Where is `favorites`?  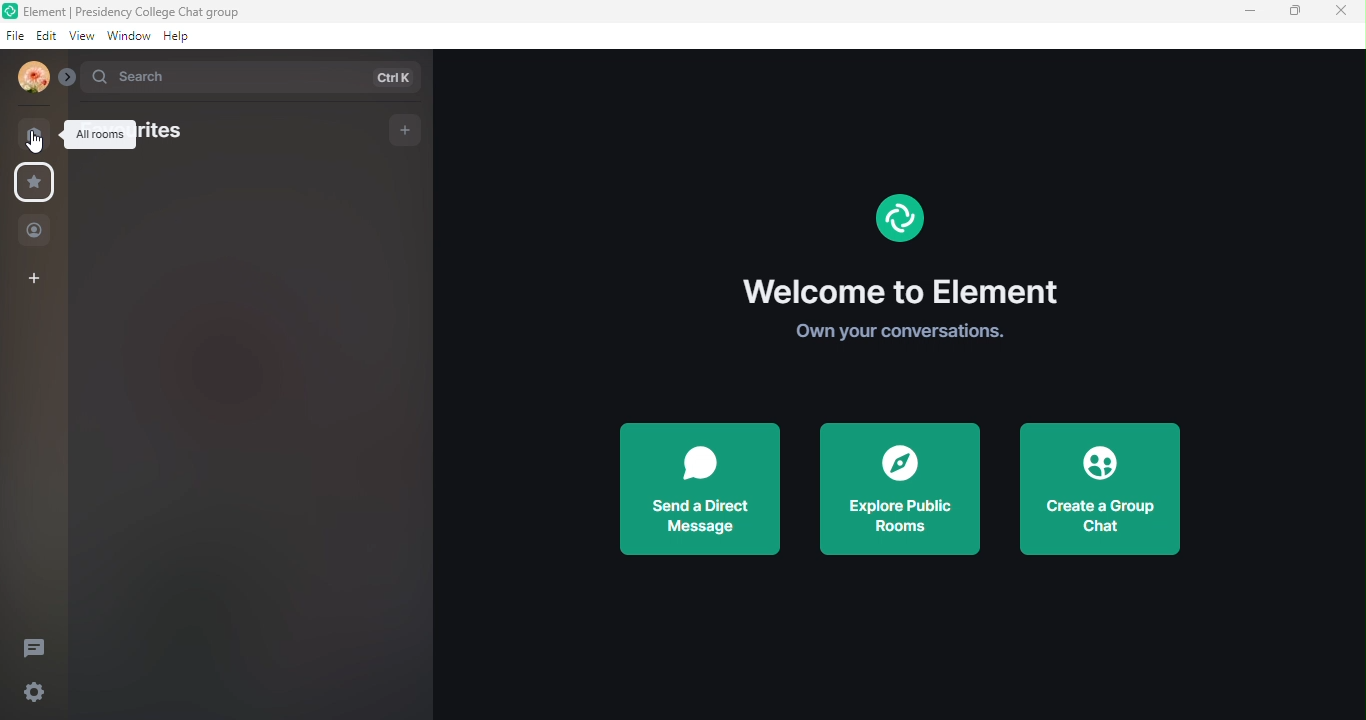 favorites is located at coordinates (169, 134).